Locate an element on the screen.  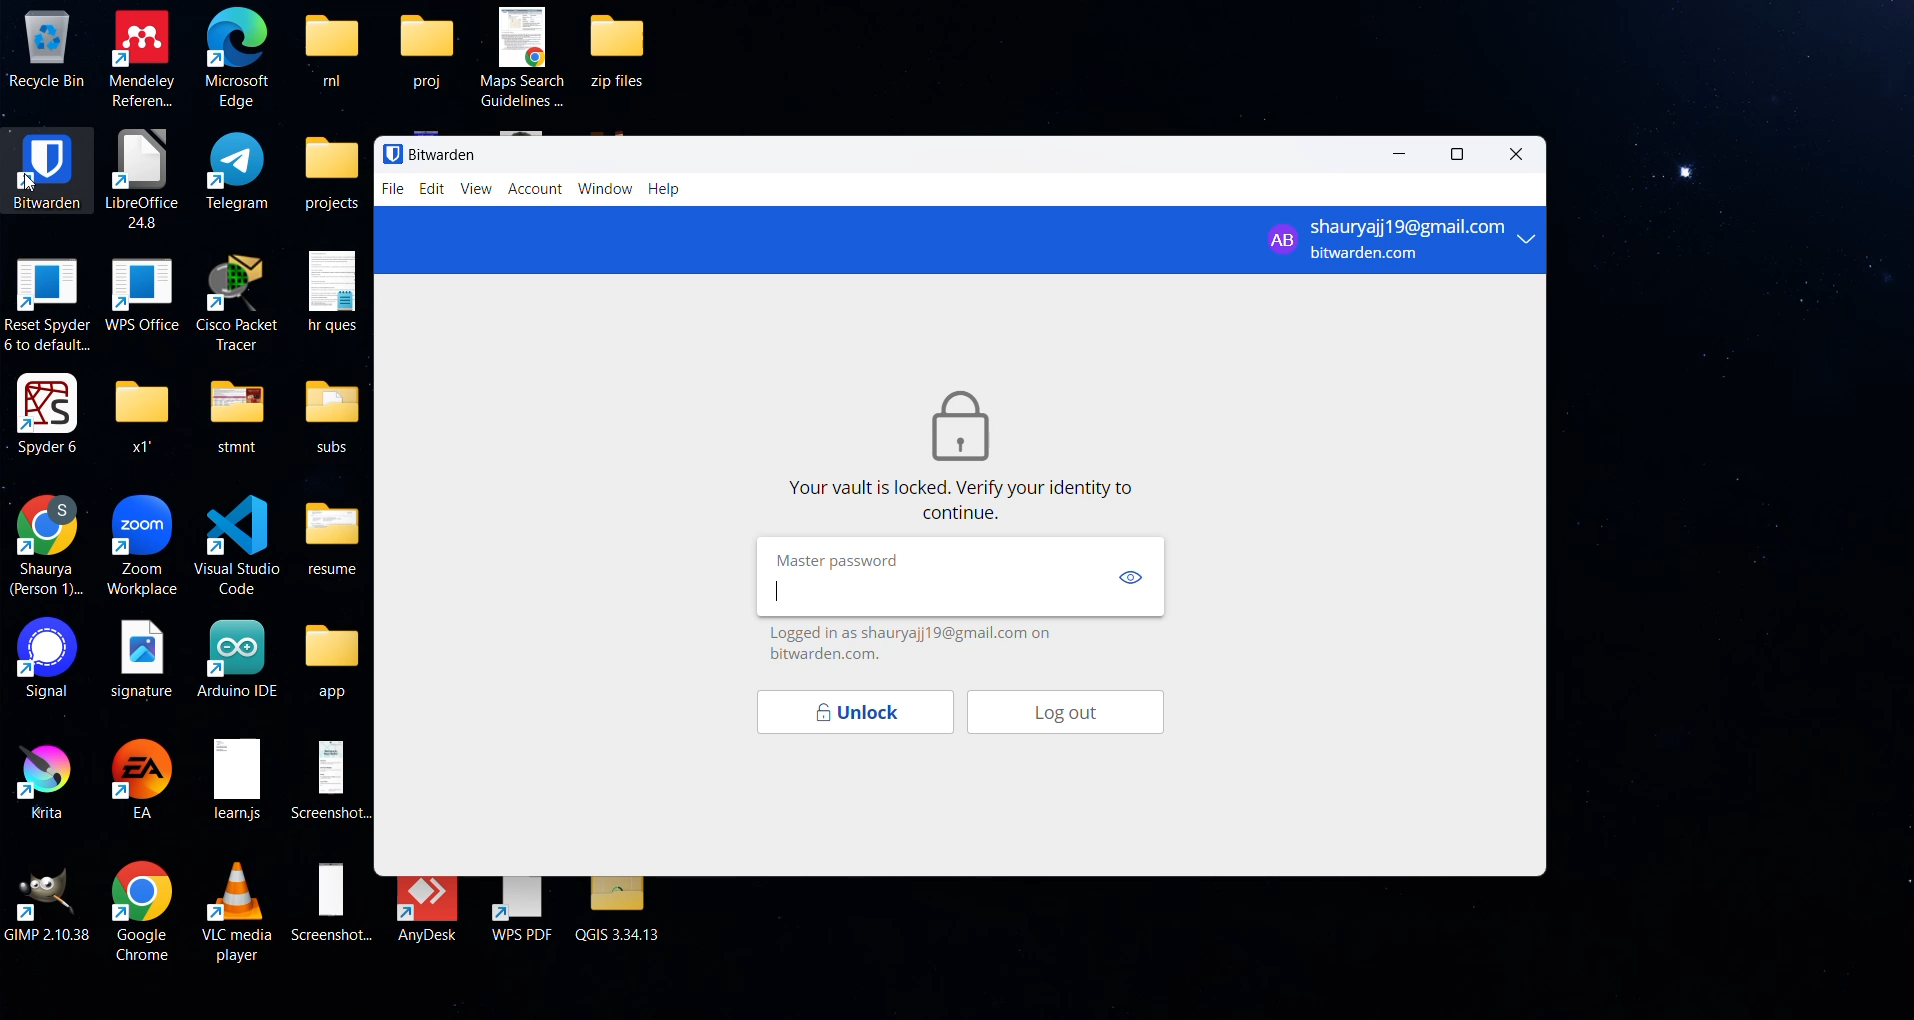
resume is located at coordinates (334, 533).